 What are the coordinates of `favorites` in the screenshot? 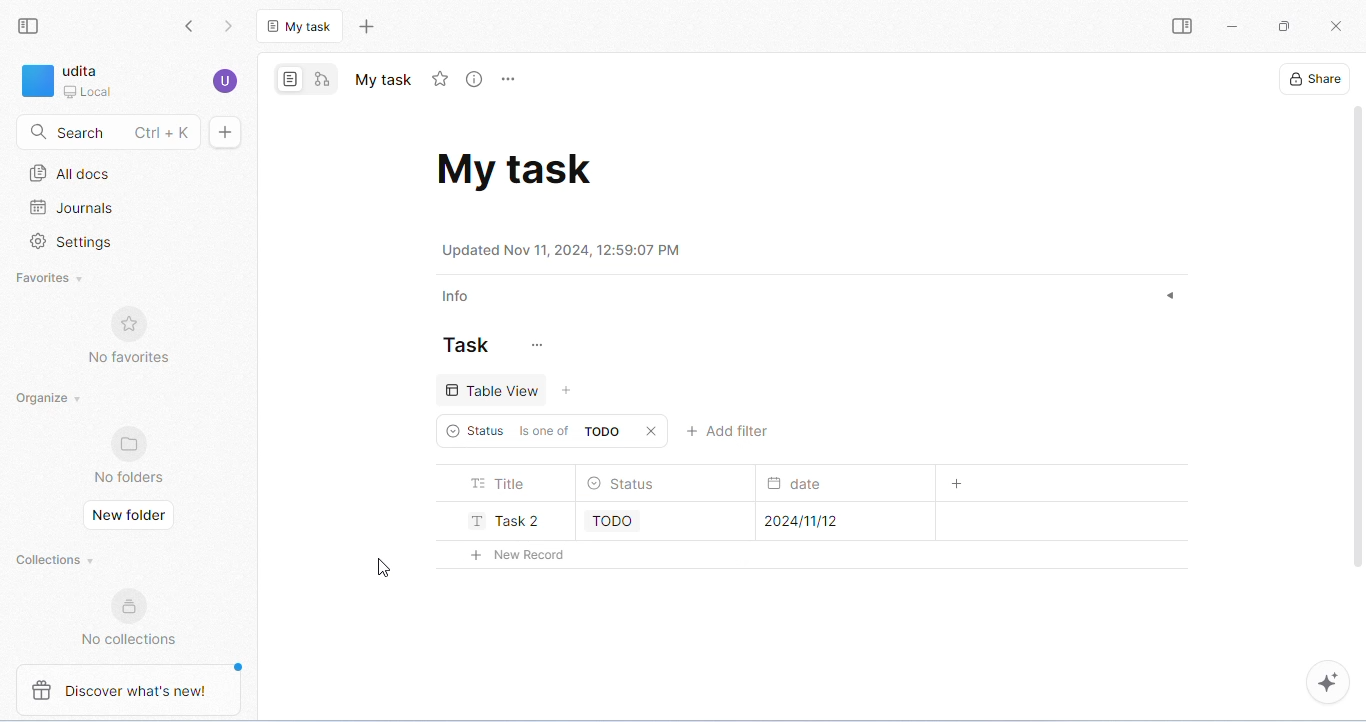 It's located at (52, 280).